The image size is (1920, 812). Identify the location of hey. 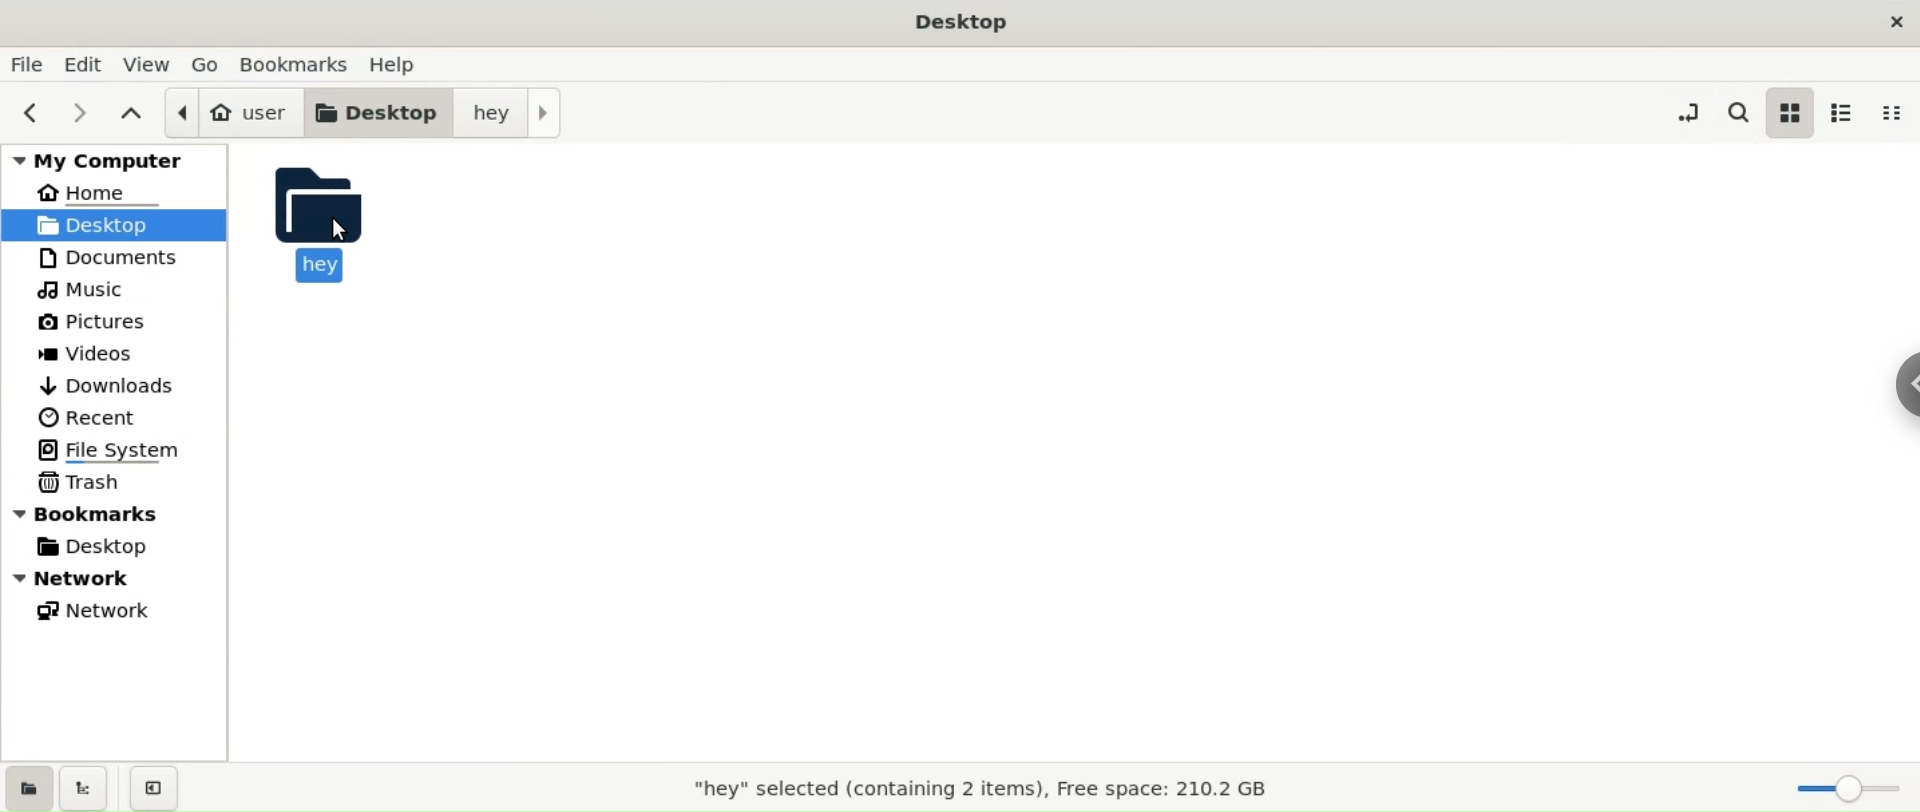
(333, 220).